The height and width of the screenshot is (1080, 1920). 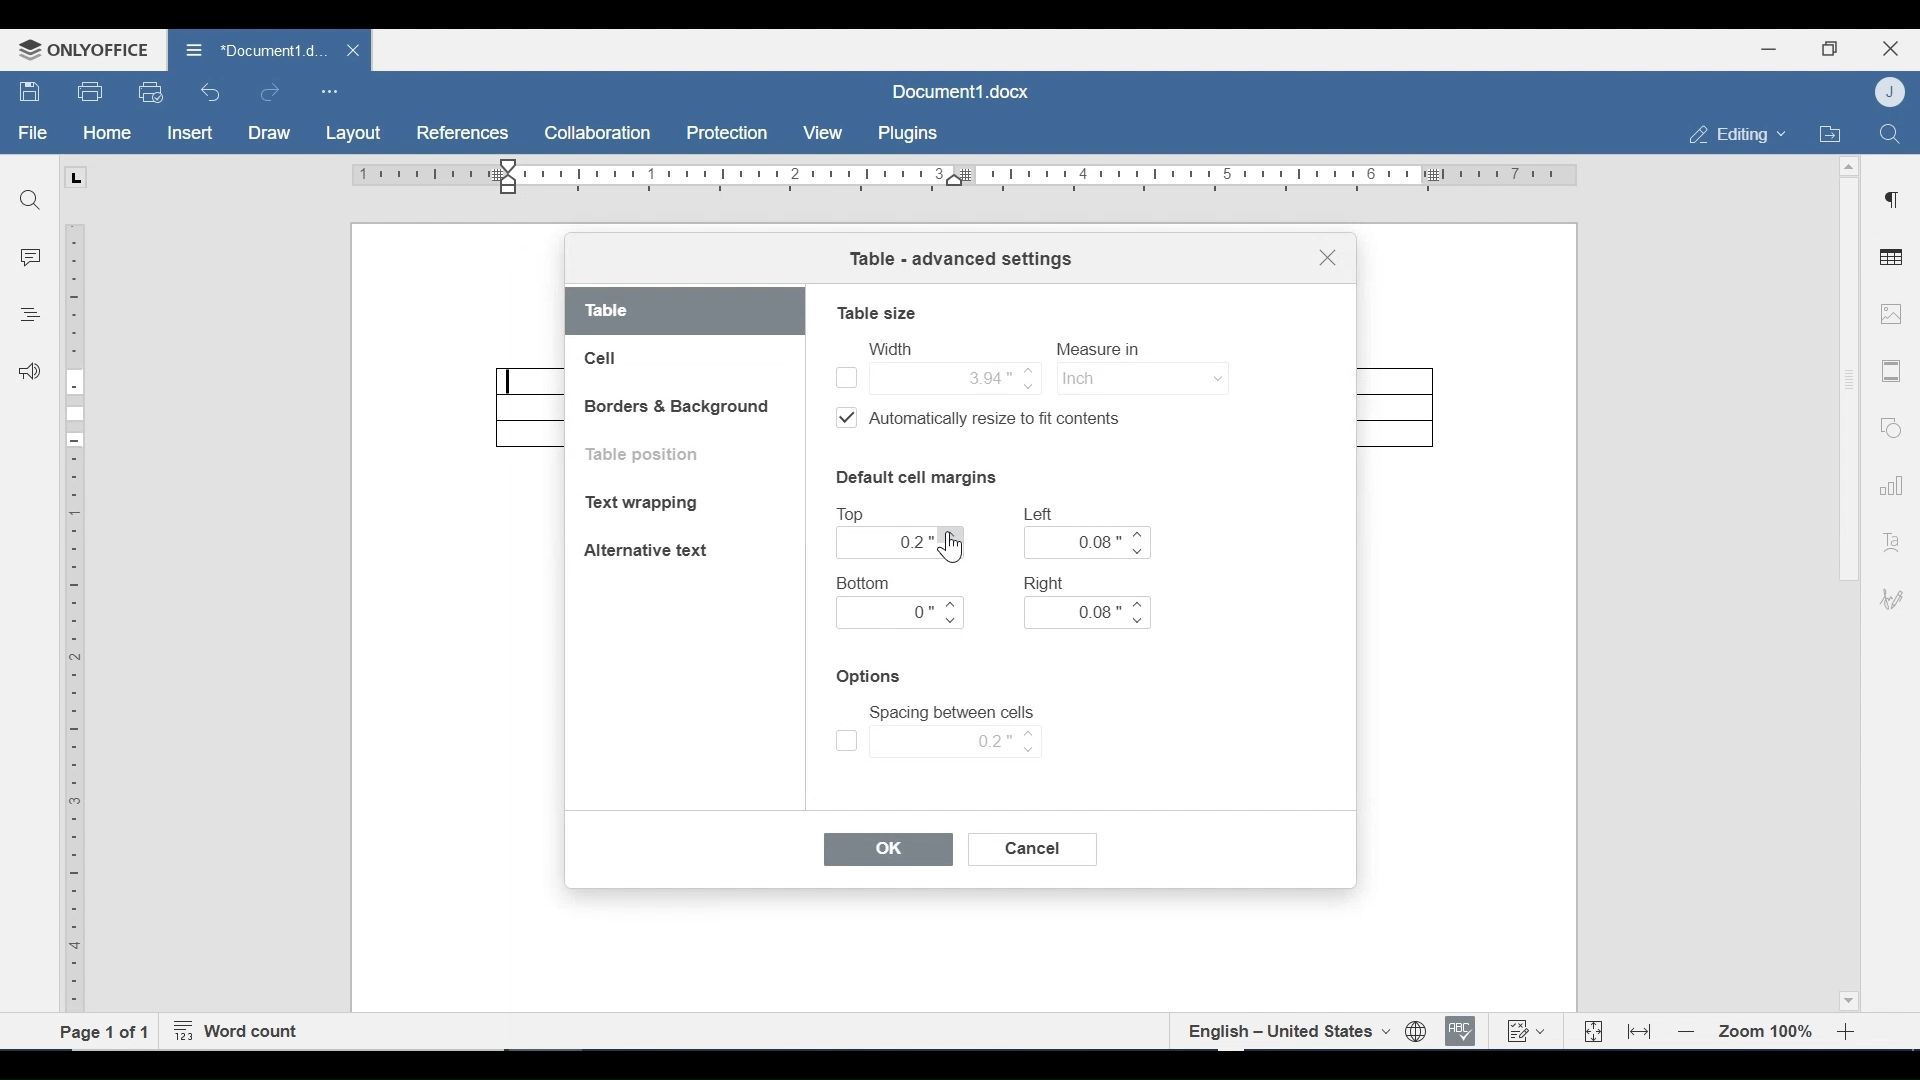 I want to click on Graph, so click(x=1887, y=483).